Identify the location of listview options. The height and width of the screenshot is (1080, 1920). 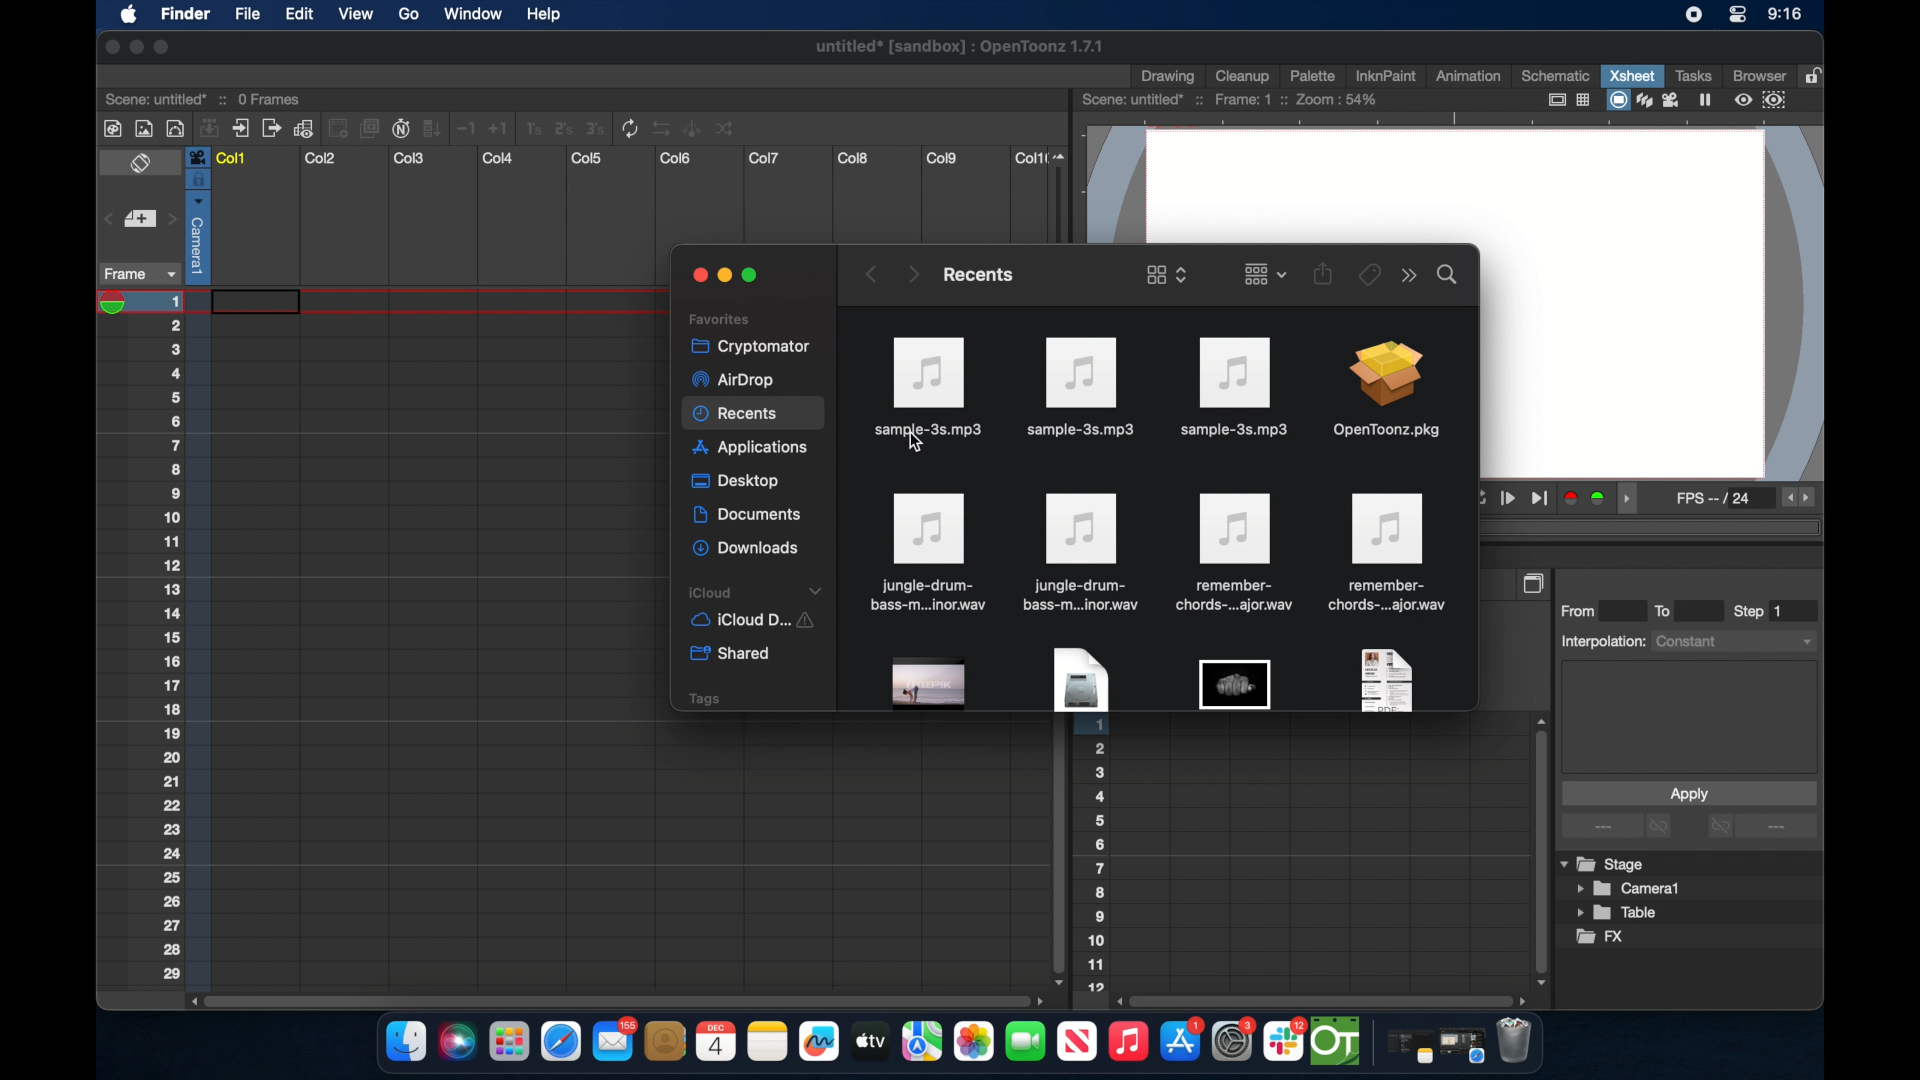
(1166, 274).